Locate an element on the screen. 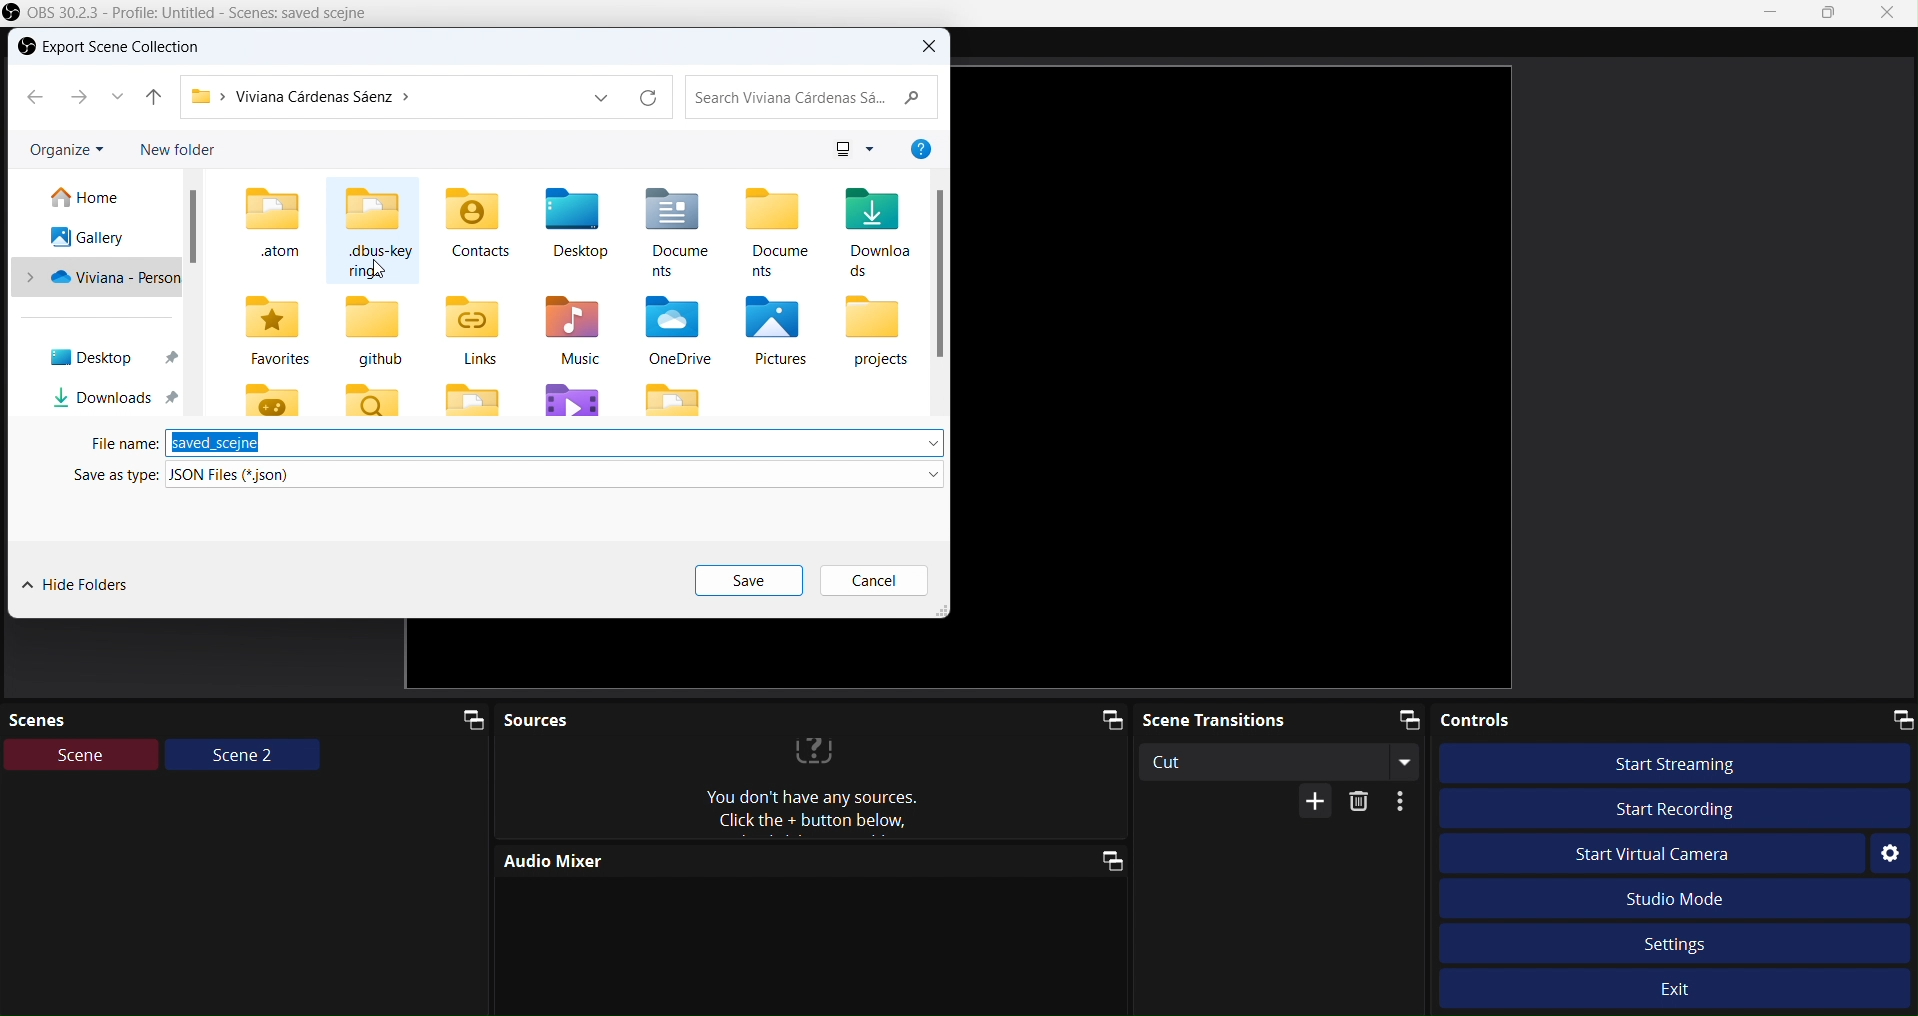 The height and width of the screenshot is (1016, 1918). vertical scroll bar is located at coordinates (941, 272).